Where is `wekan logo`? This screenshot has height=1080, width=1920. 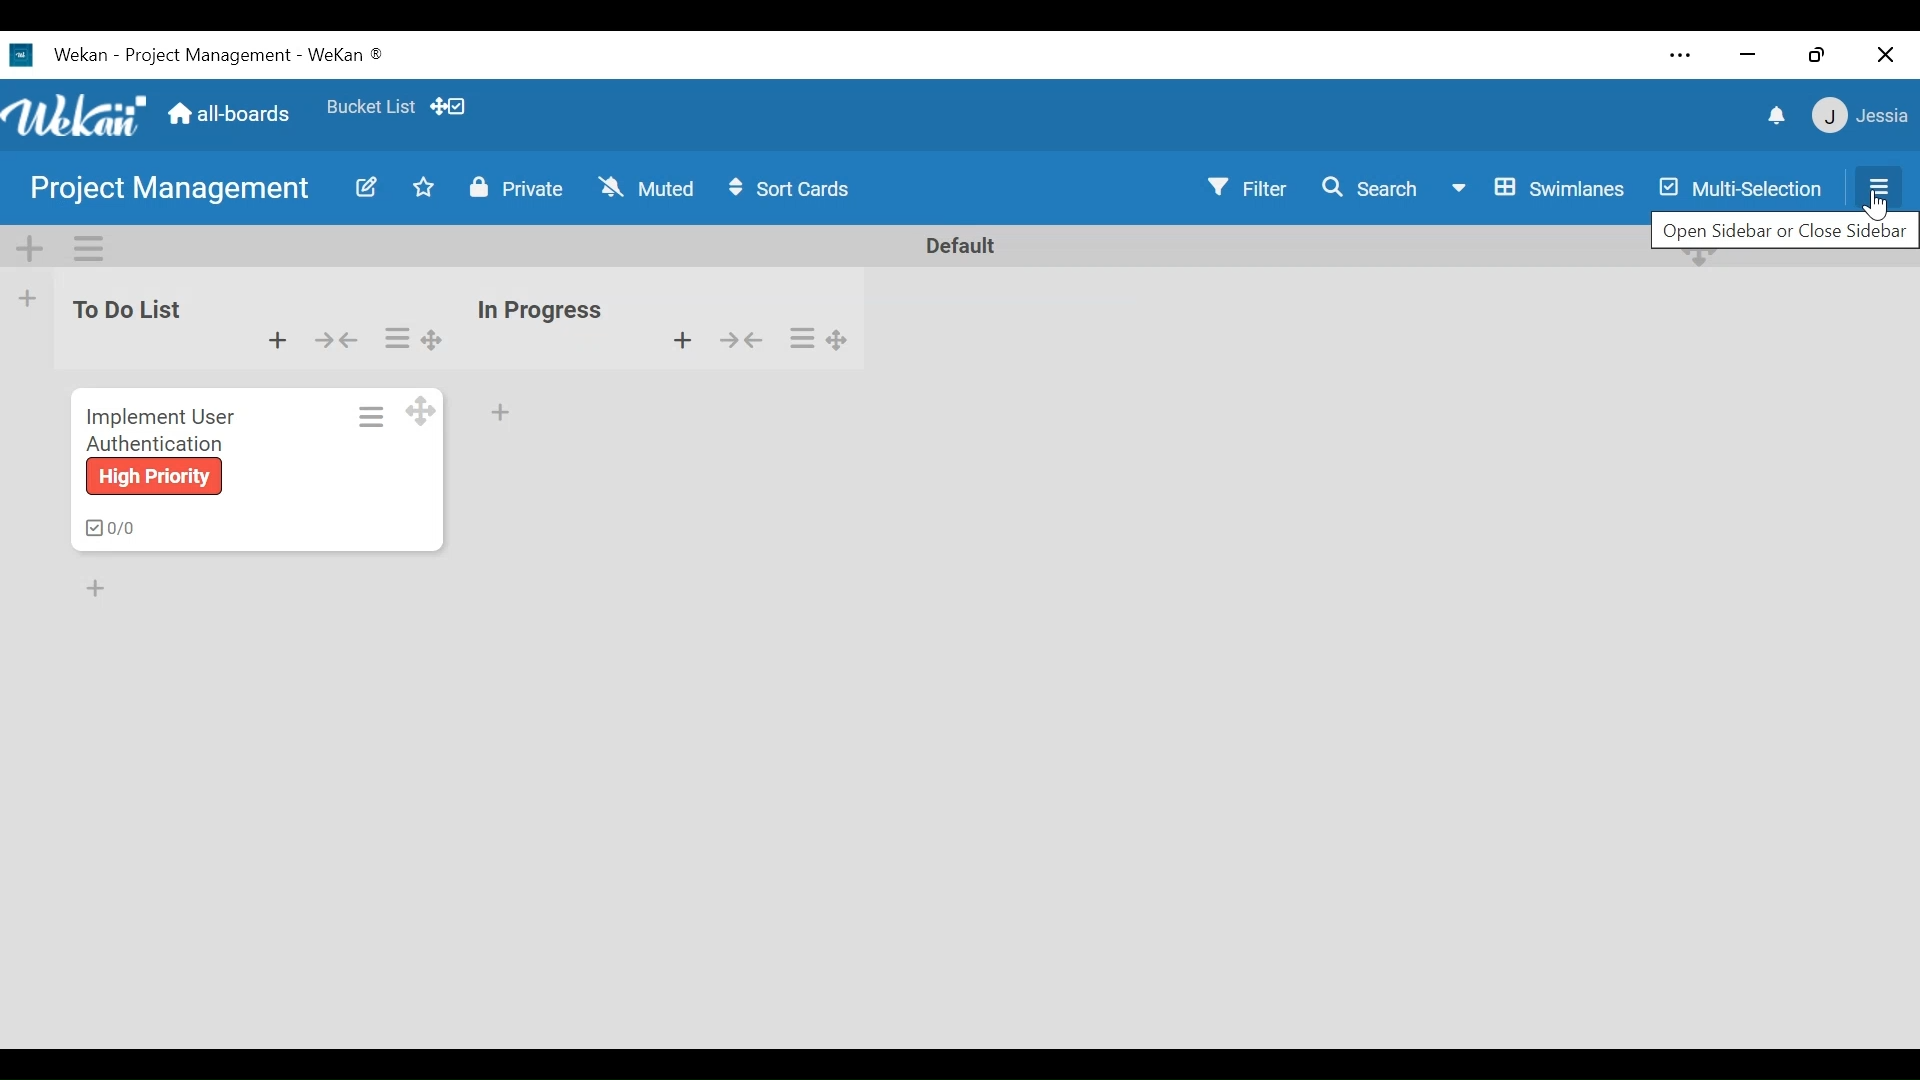 wekan logo is located at coordinates (78, 117).